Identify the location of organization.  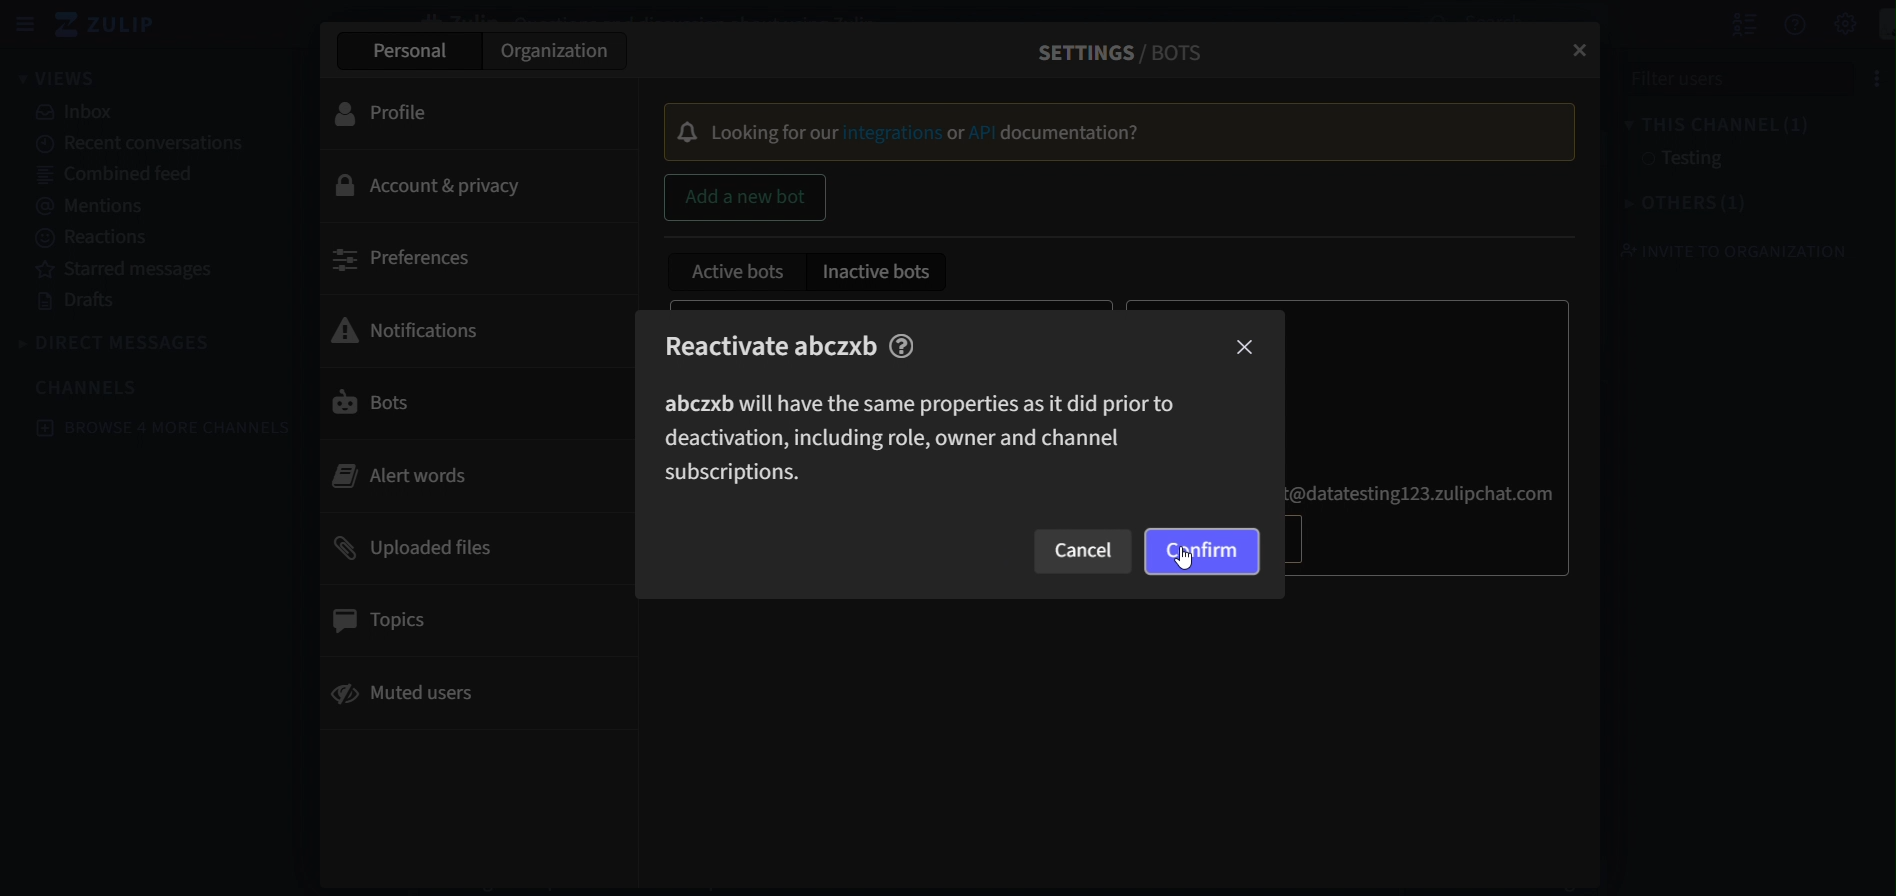
(559, 53).